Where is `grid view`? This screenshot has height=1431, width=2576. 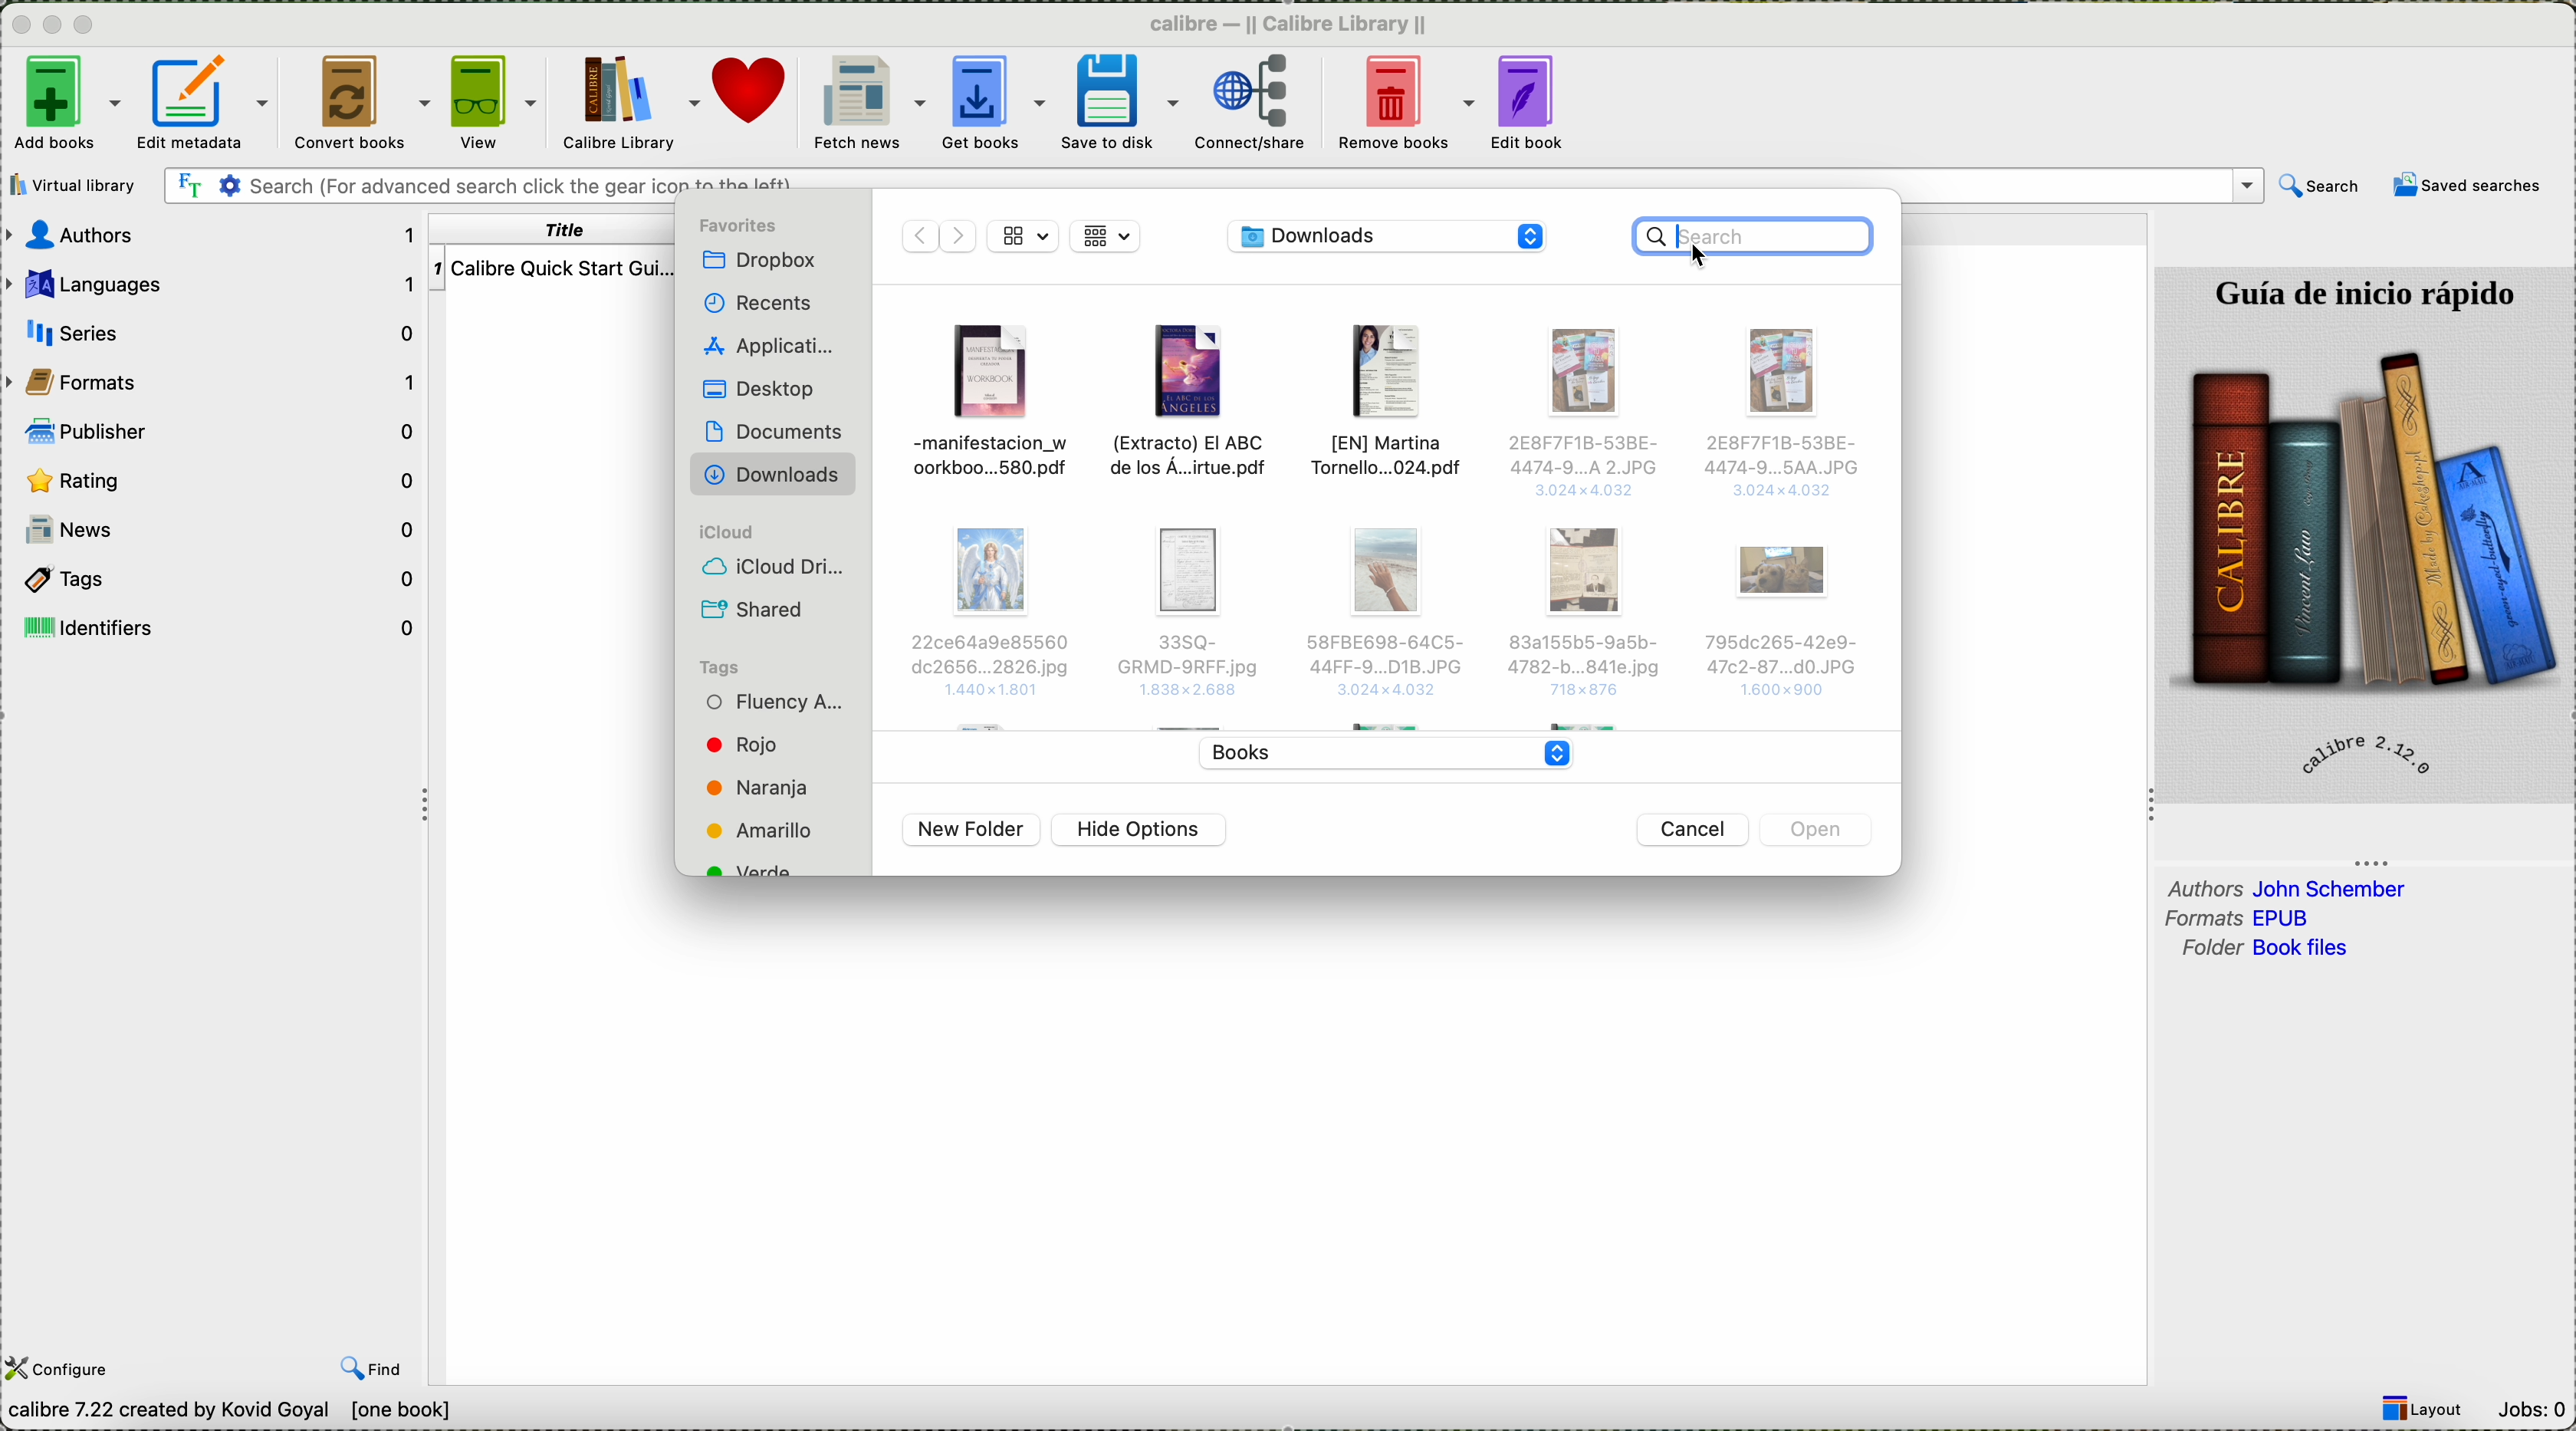
grid view is located at coordinates (1024, 235).